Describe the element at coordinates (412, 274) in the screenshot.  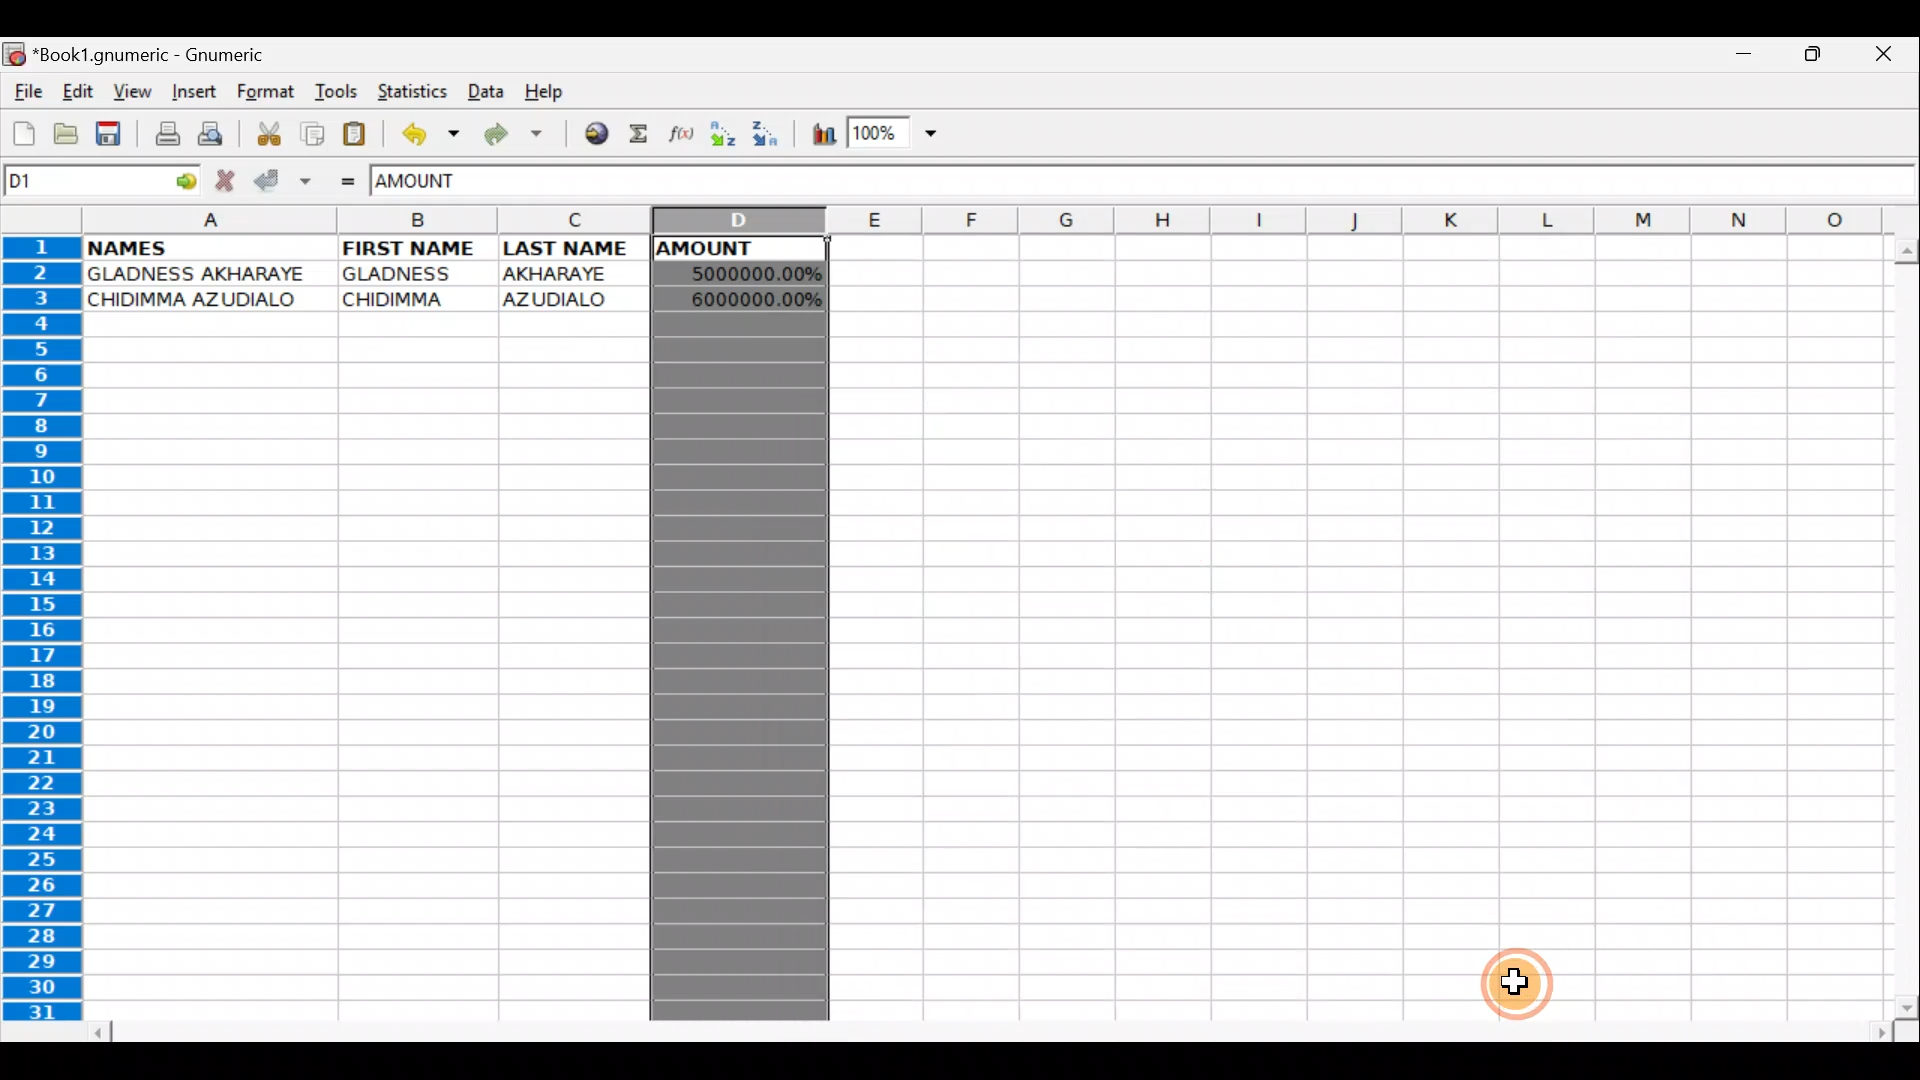
I see `GLADNESS` at that location.